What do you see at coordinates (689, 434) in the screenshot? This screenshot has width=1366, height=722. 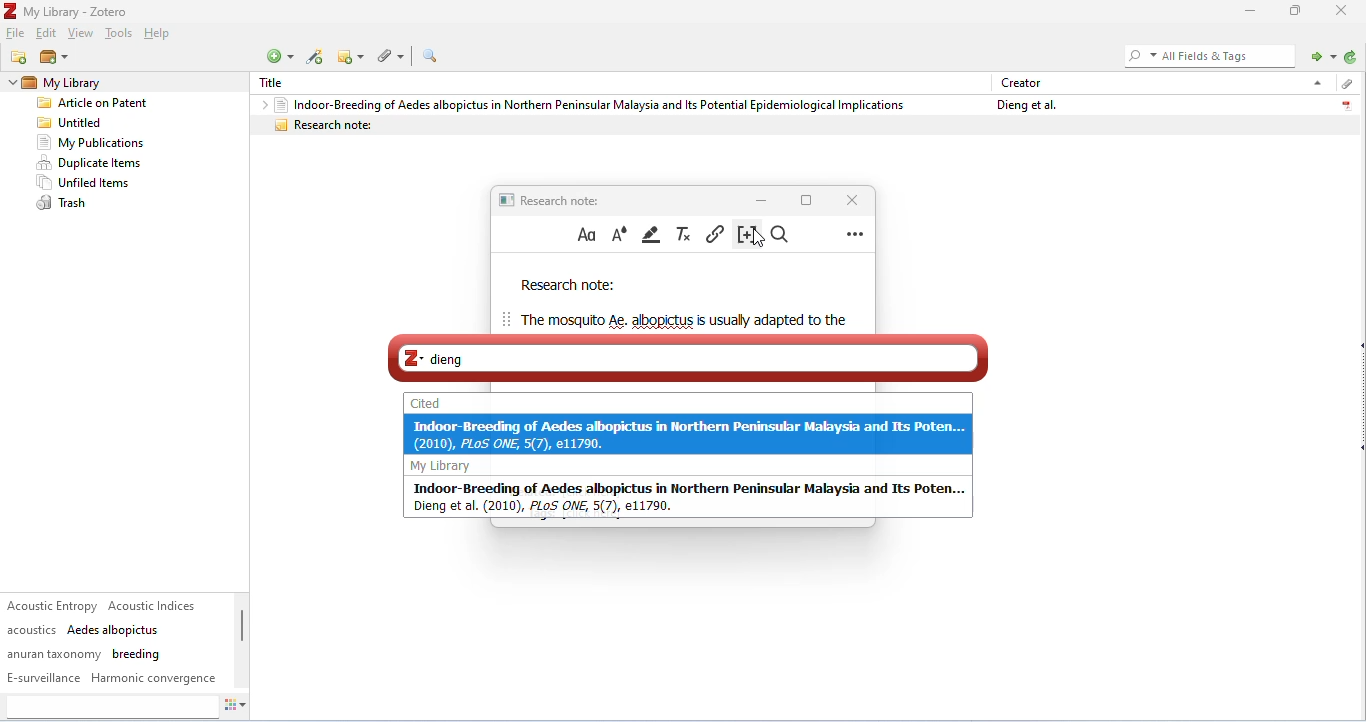 I see `Indoor-Breeding of Aedes albopictus in Northern Peninsular Malaysia and Its Potential Epidemiological Implications(2010)PLoS ONE, 5(7), e11790` at bounding box center [689, 434].